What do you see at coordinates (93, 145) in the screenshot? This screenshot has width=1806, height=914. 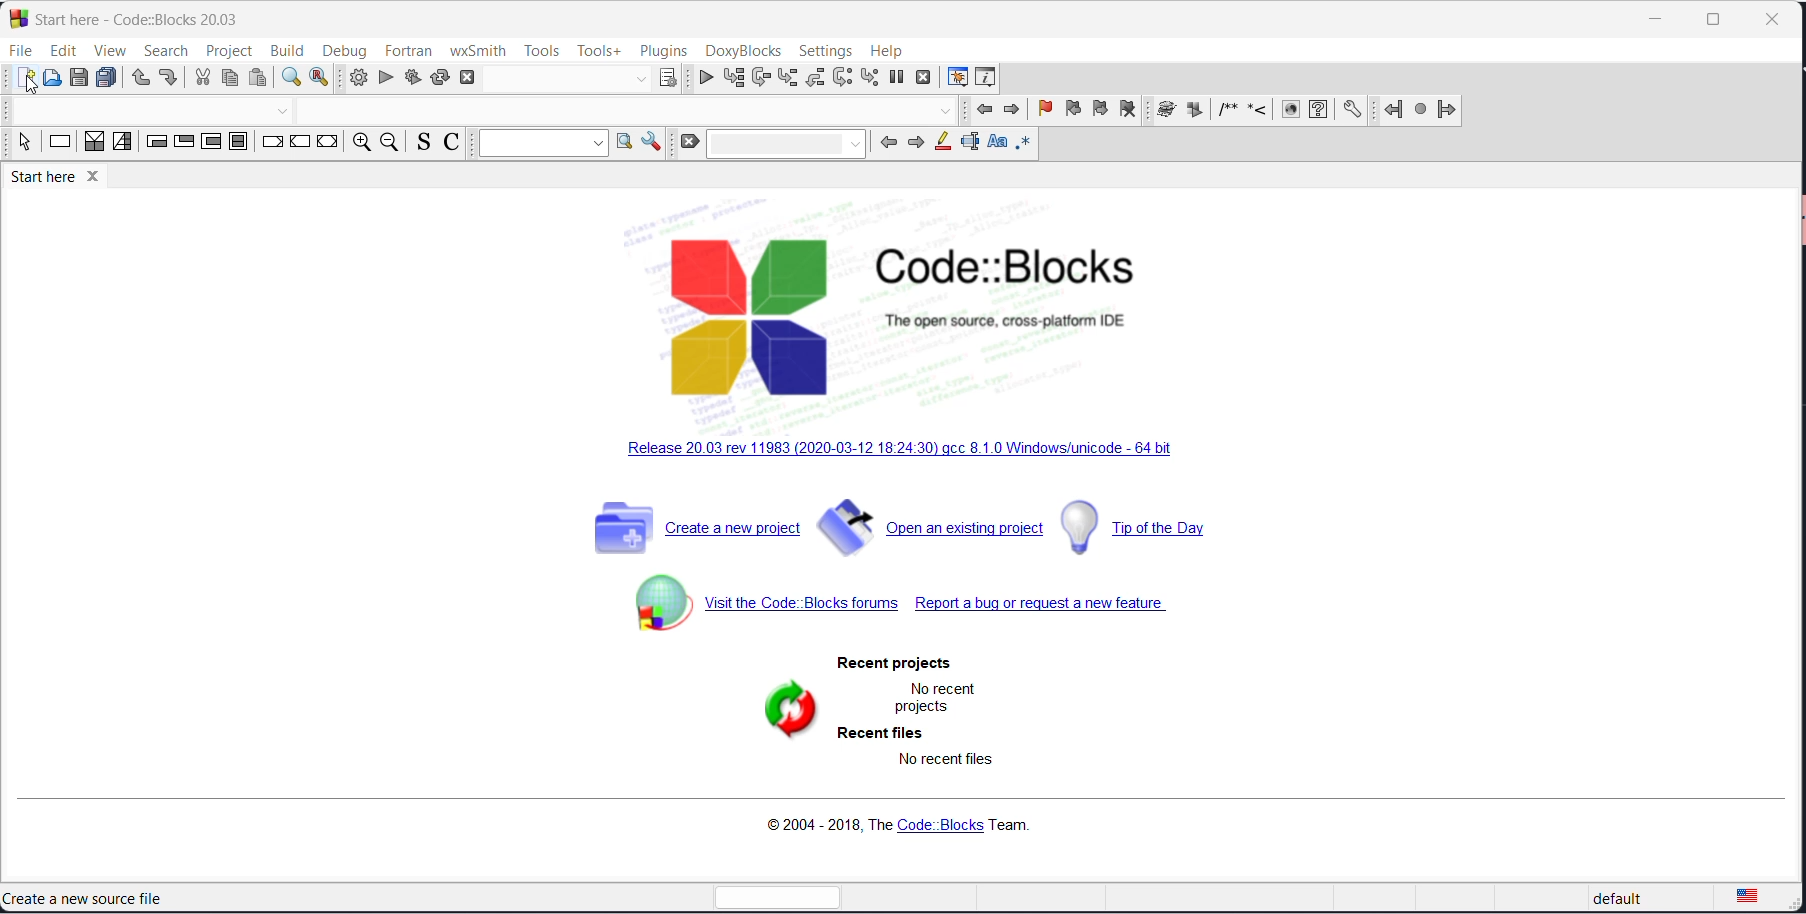 I see `decision` at bounding box center [93, 145].